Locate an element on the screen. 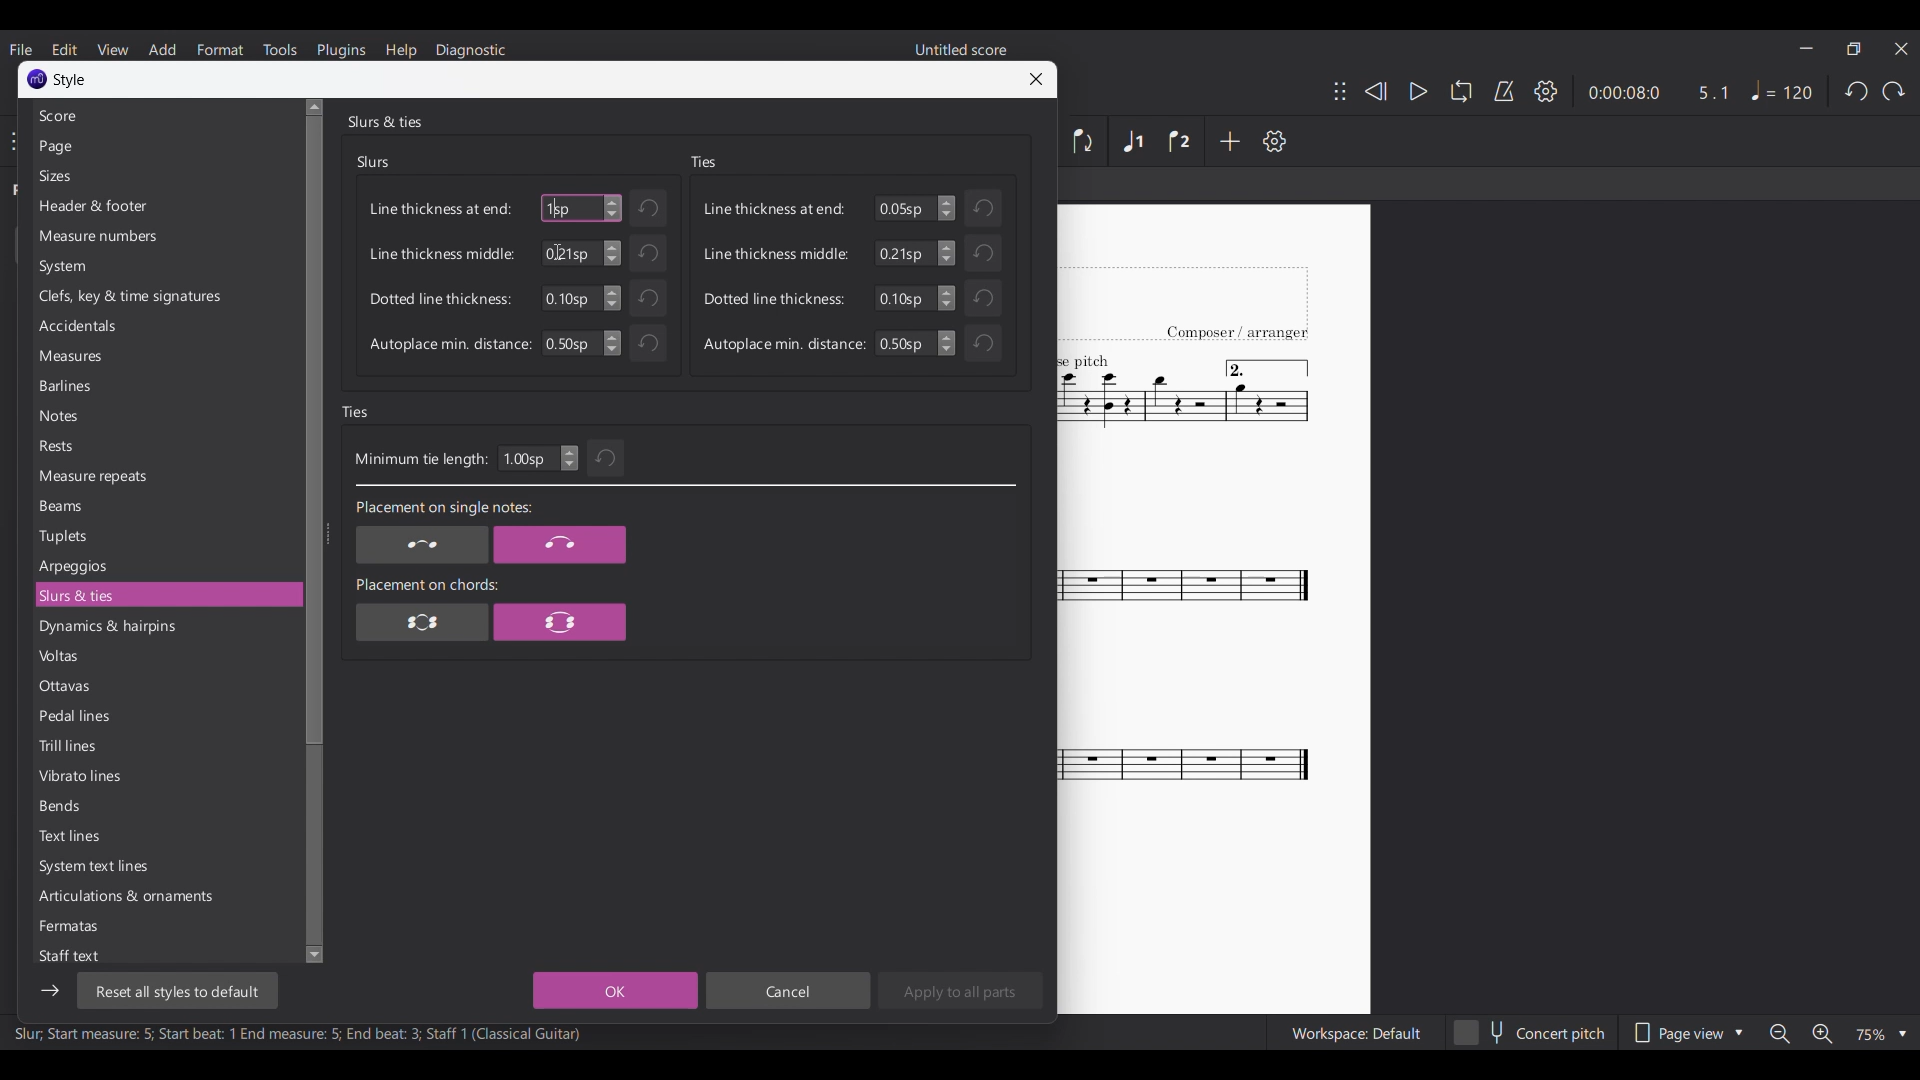 This screenshot has height=1080, width=1920. Input minimum tie length is located at coordinates (527, 458).